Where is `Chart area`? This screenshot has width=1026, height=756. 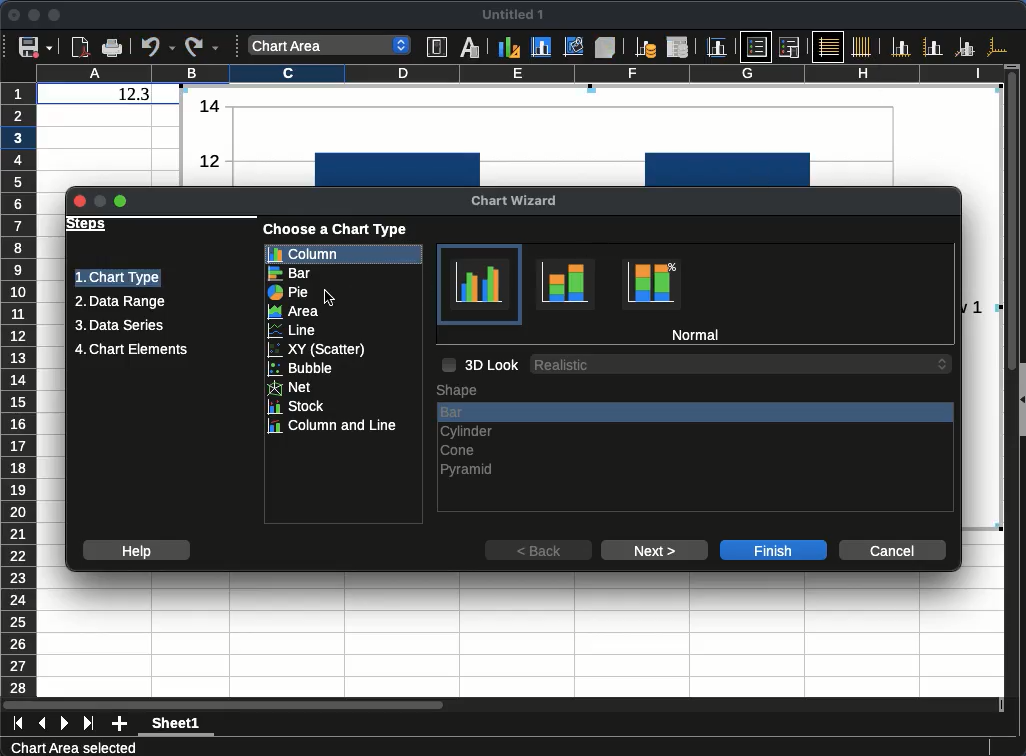 Chart area is located at coordinates (542, 47).